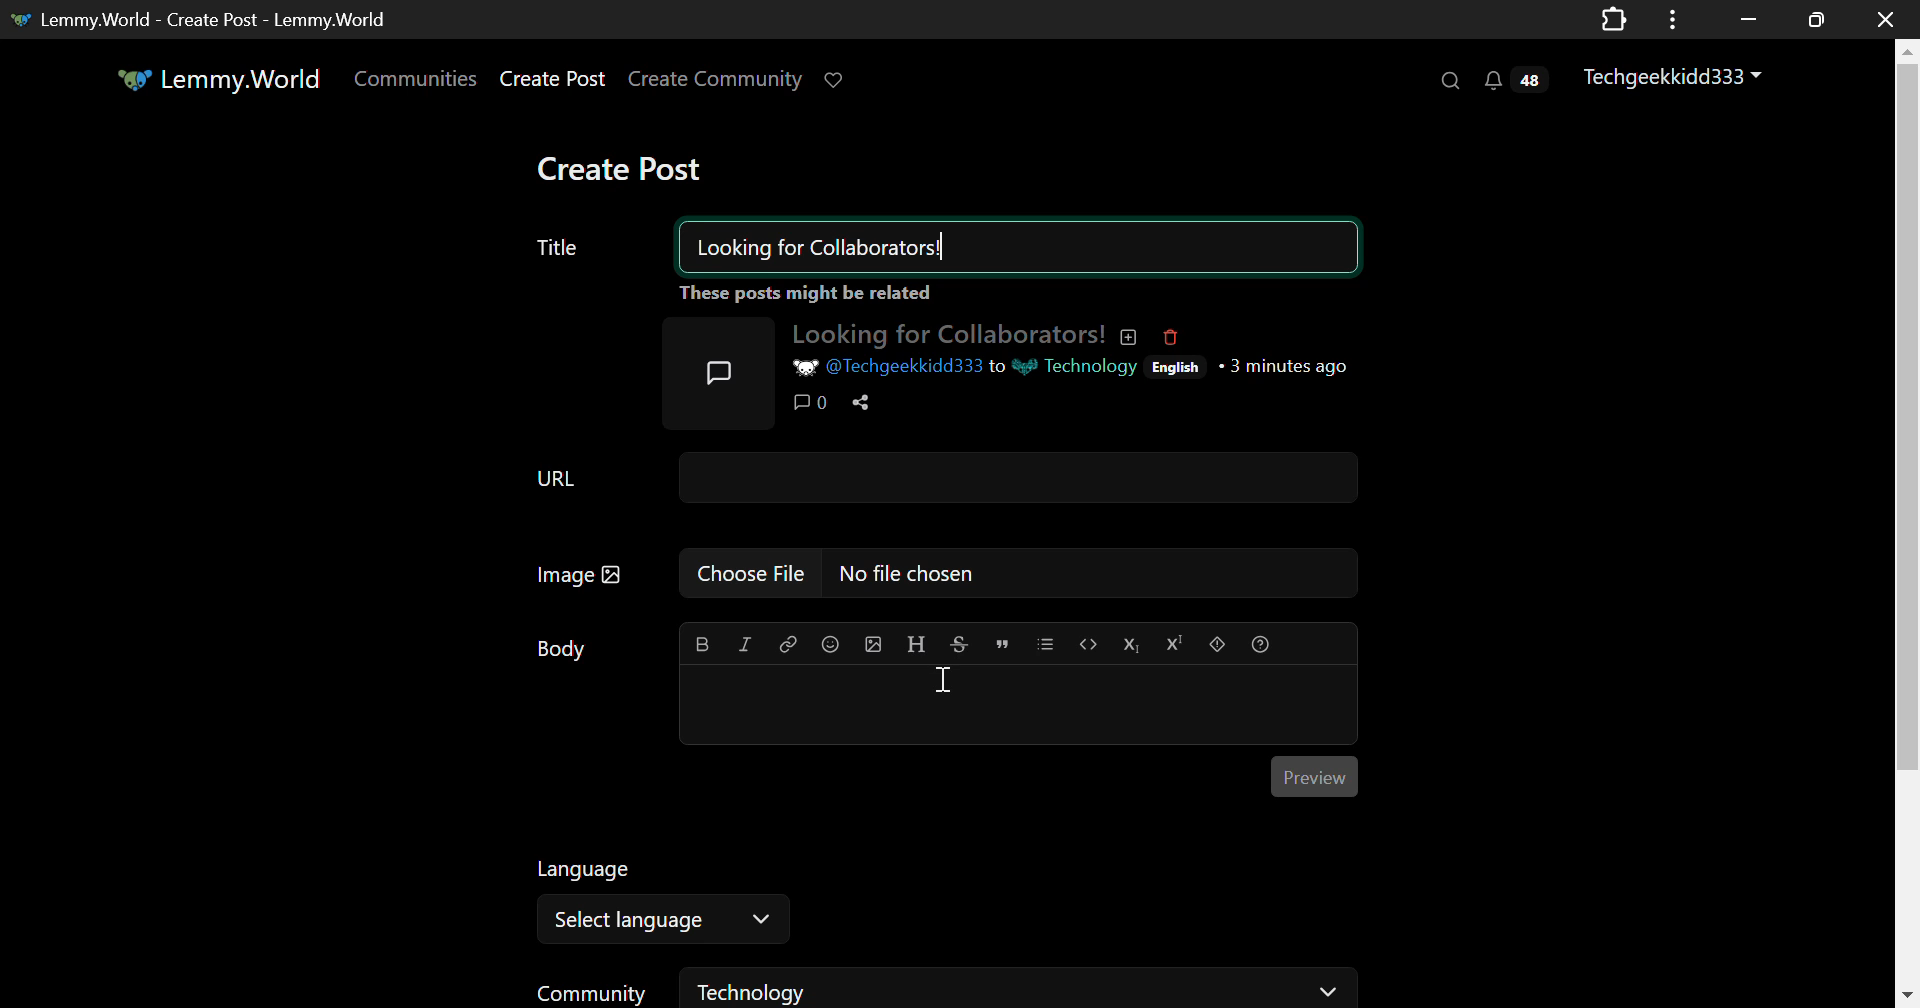 This screenshot has height=1008, width=1920. Describe the element at coordinates (942, 476) in the screenshot. I see `URL Field` at that location.